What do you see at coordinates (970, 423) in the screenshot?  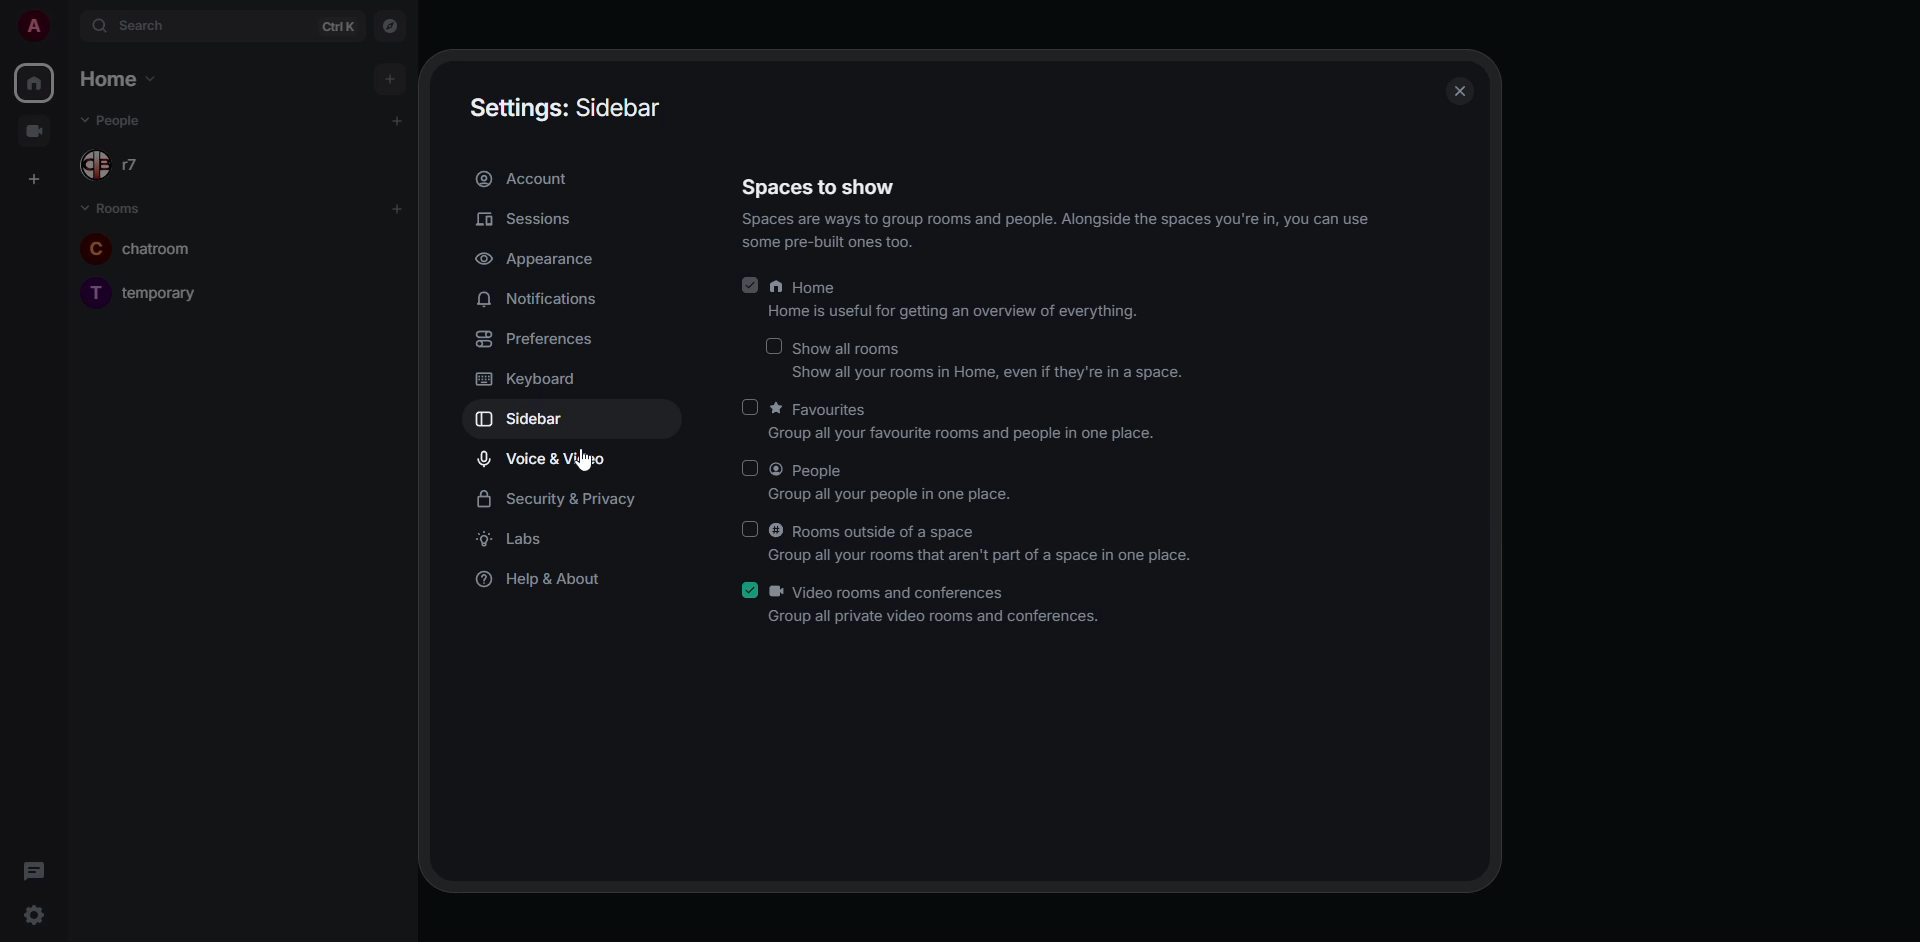 I see `favorites` at bounding box center [970, 423].